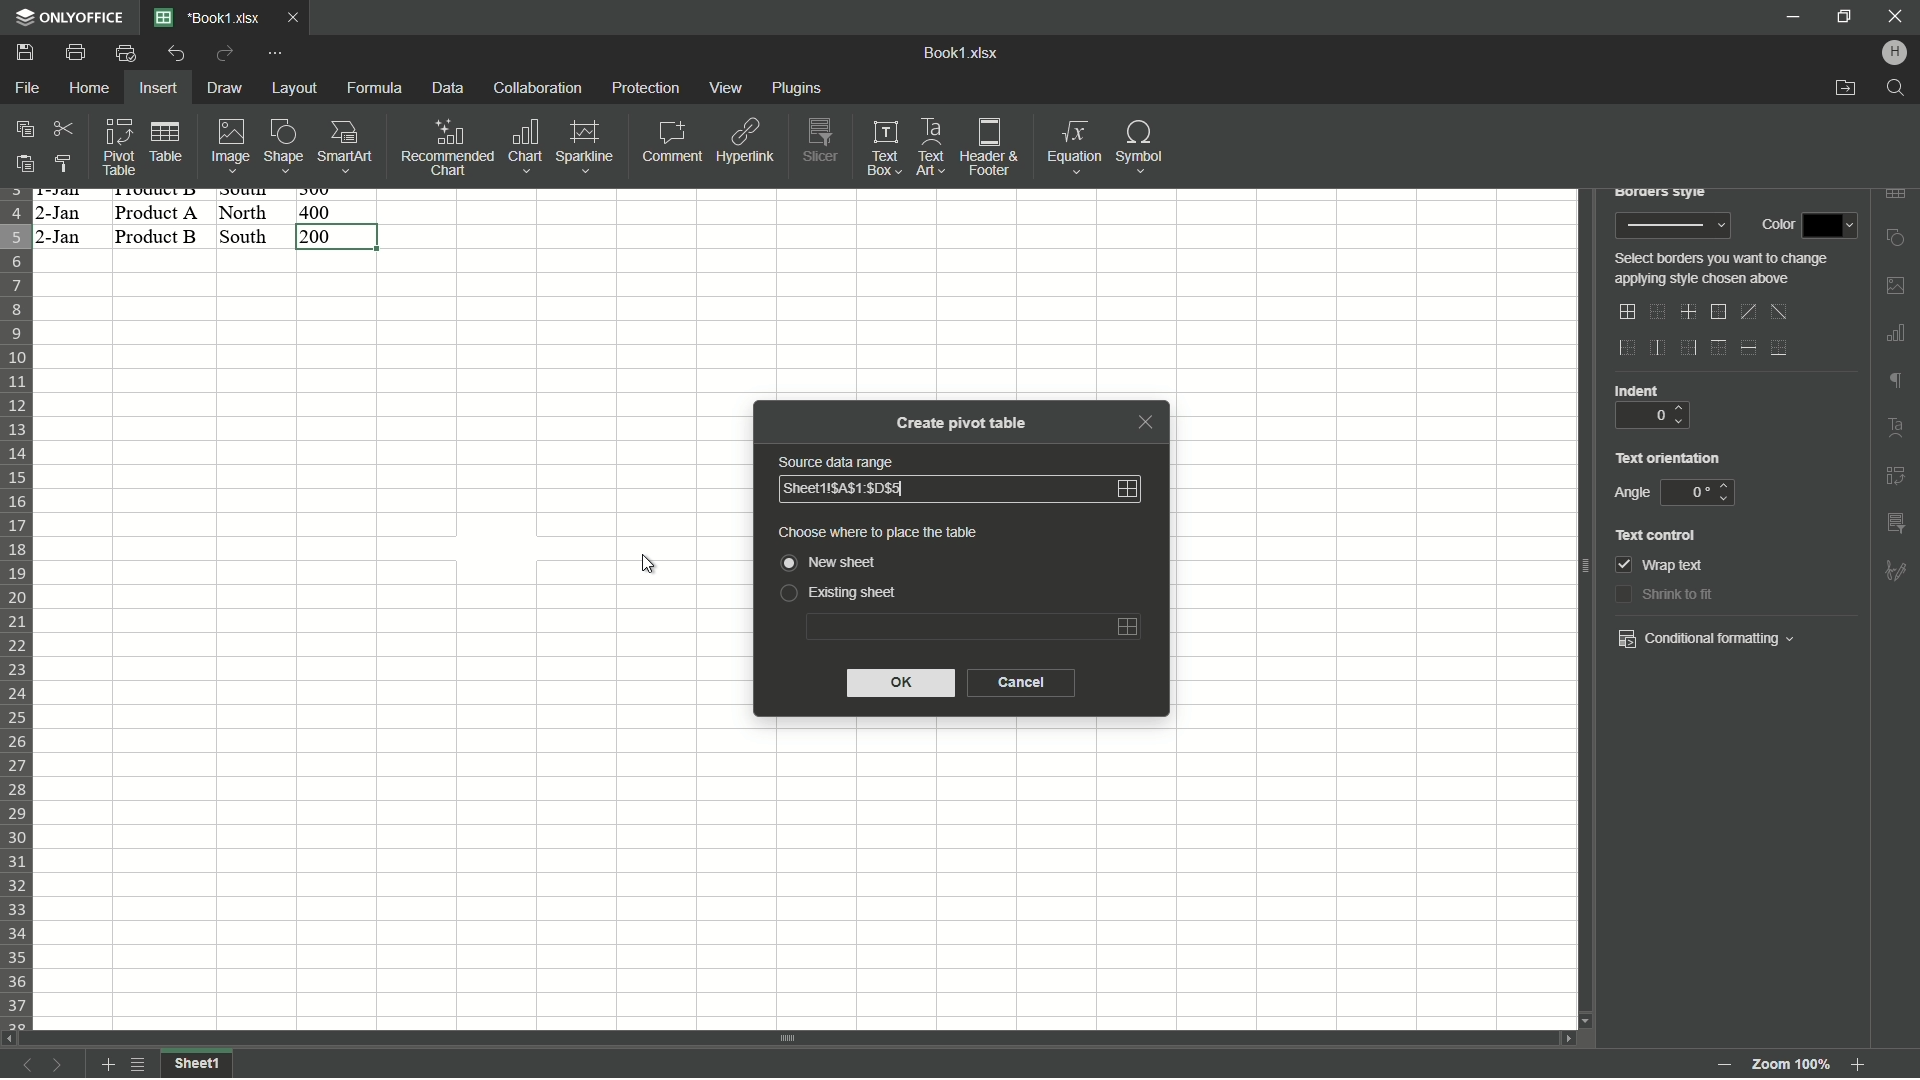  Describe the element at coordinates (1686, 347) in the screenshot. I see `outer right border` at that location.